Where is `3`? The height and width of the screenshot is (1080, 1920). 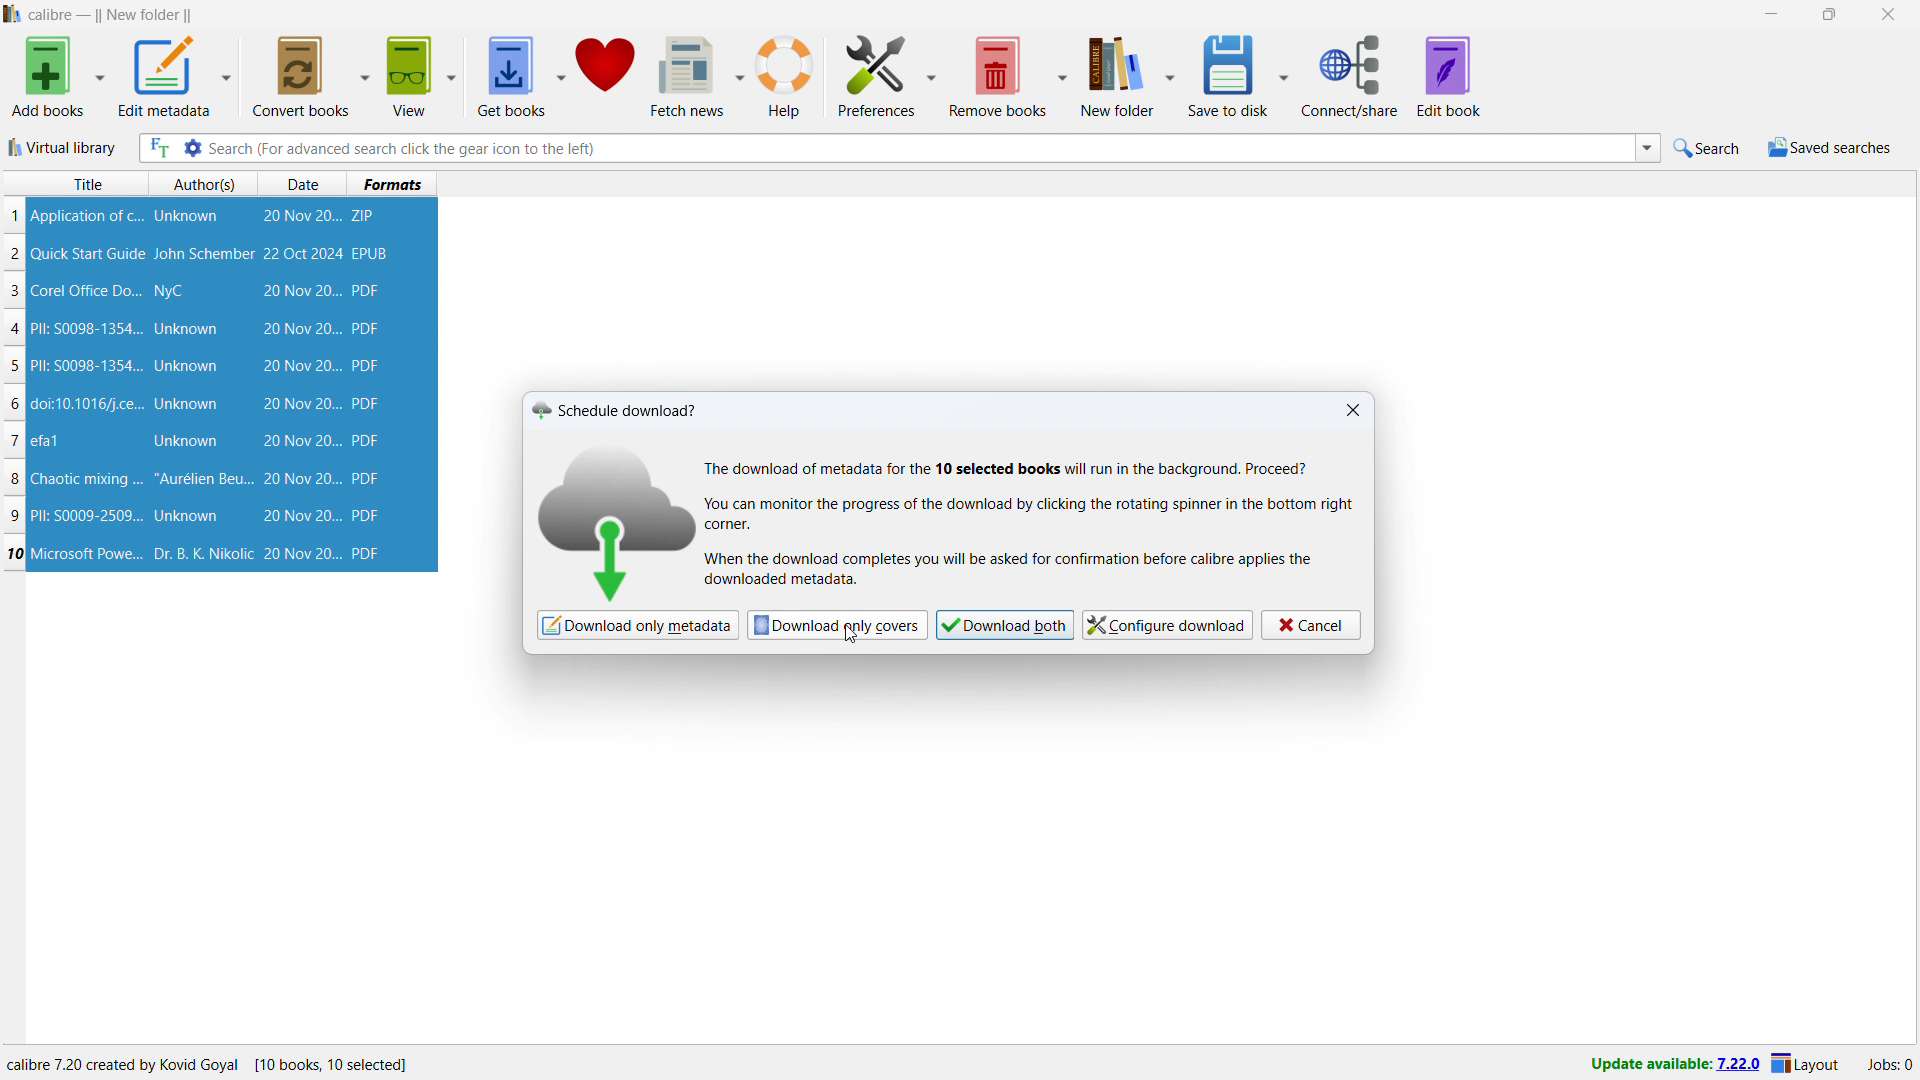
3 is located at coordinates (14, 291).